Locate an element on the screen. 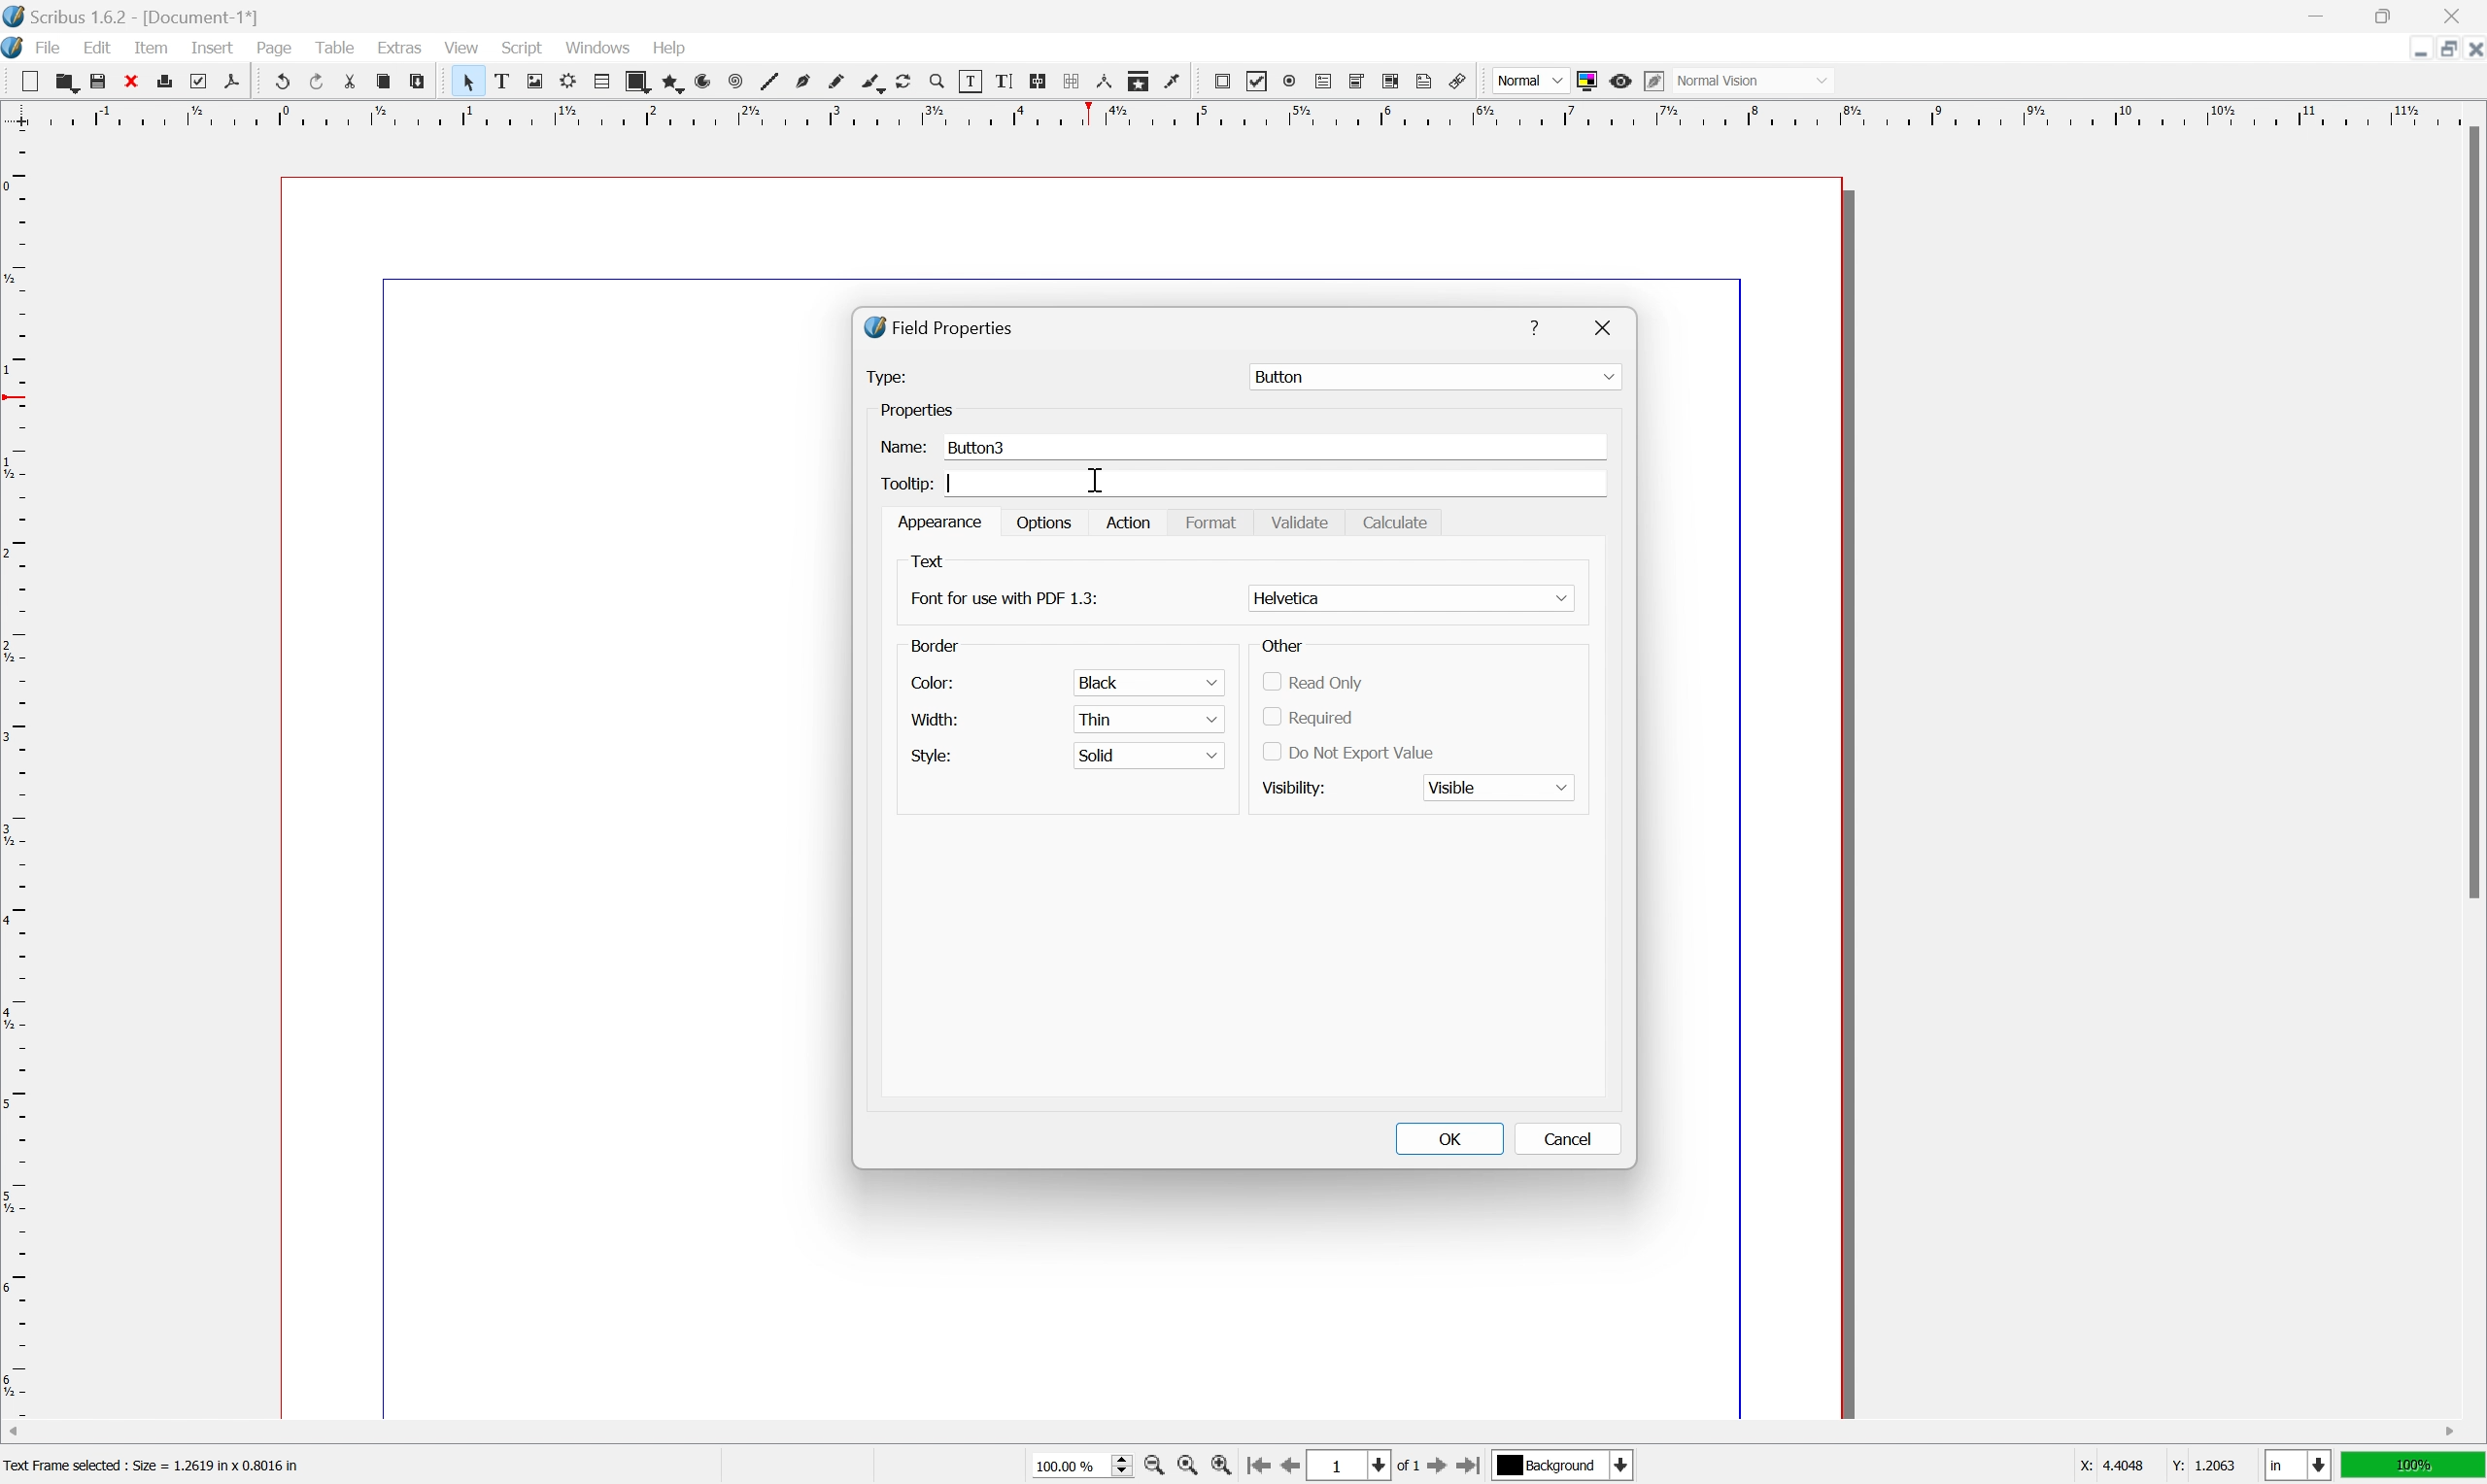 Image resolution: width=2487 pixels, height=1484 pixels. thin is located at coordinates (1147, 718).